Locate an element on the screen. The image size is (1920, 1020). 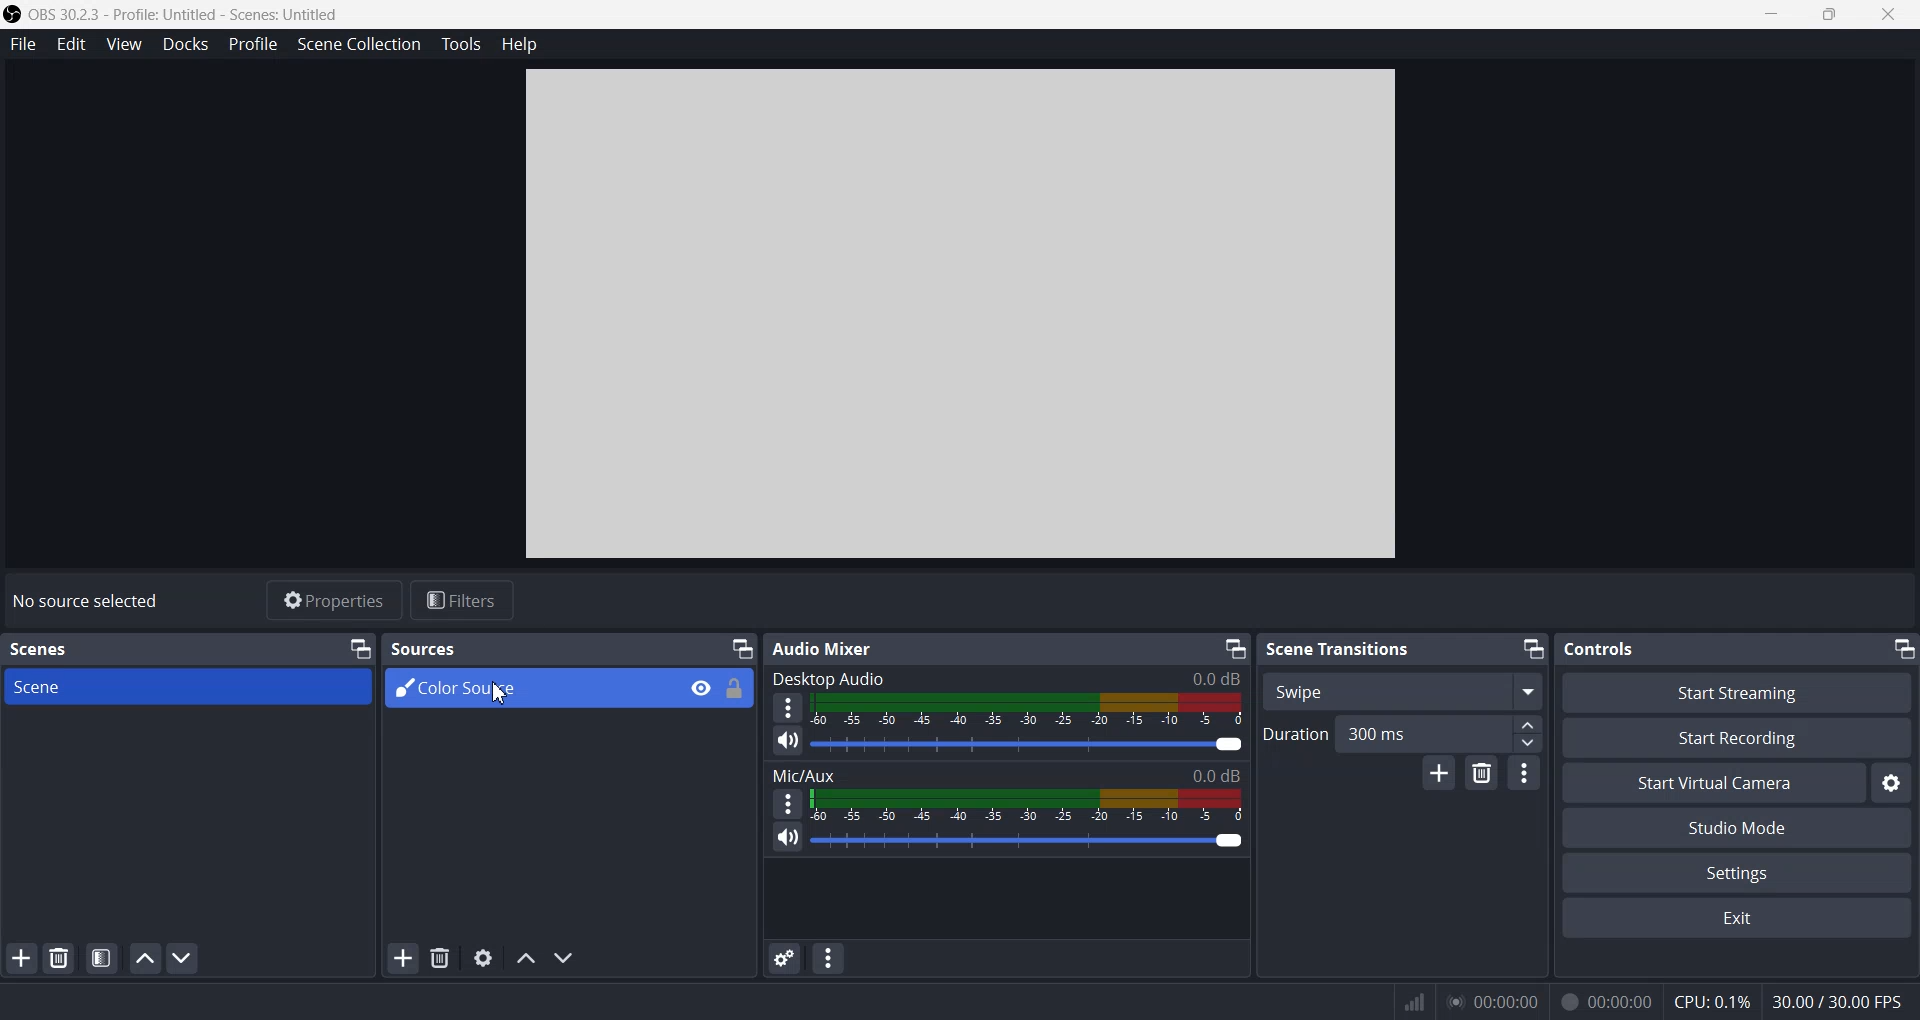
Cursor is located at coordinates (502, 693).